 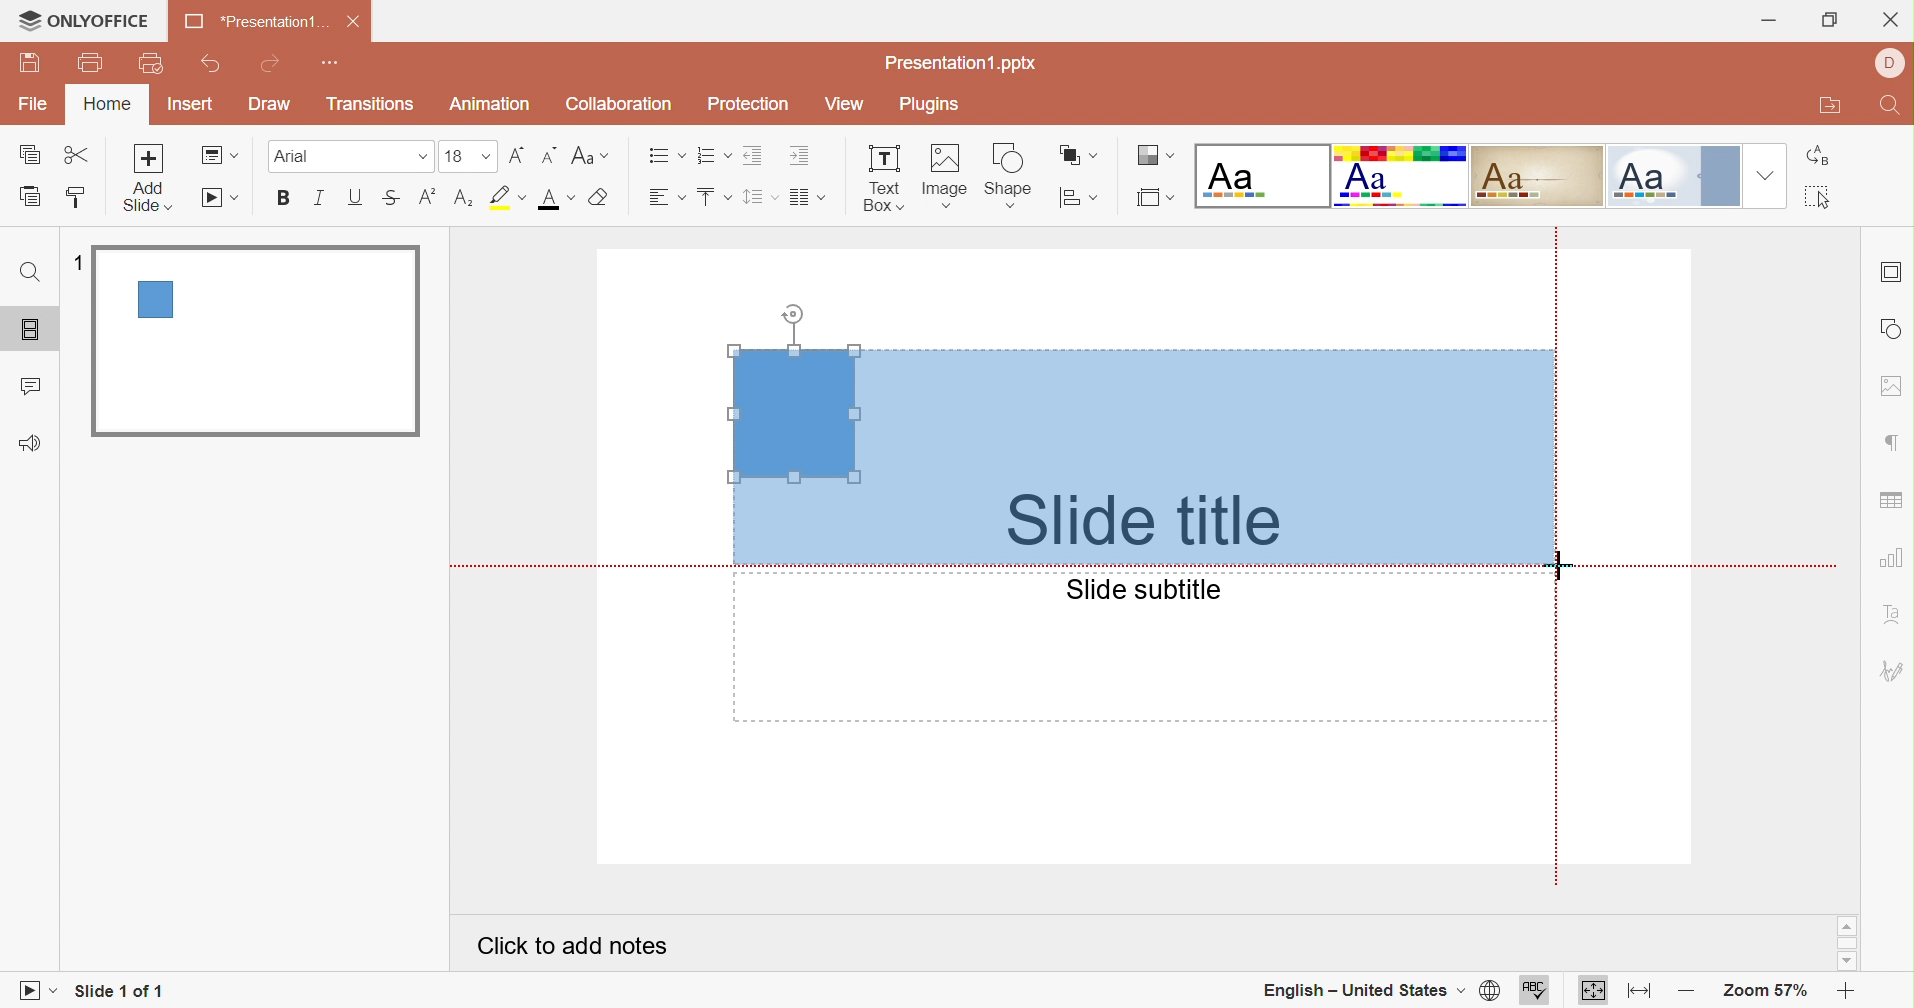 What do you see at coordinates (1401, 176) in the screenshot?
I see `Basic` at bounding box center [1401, 176].